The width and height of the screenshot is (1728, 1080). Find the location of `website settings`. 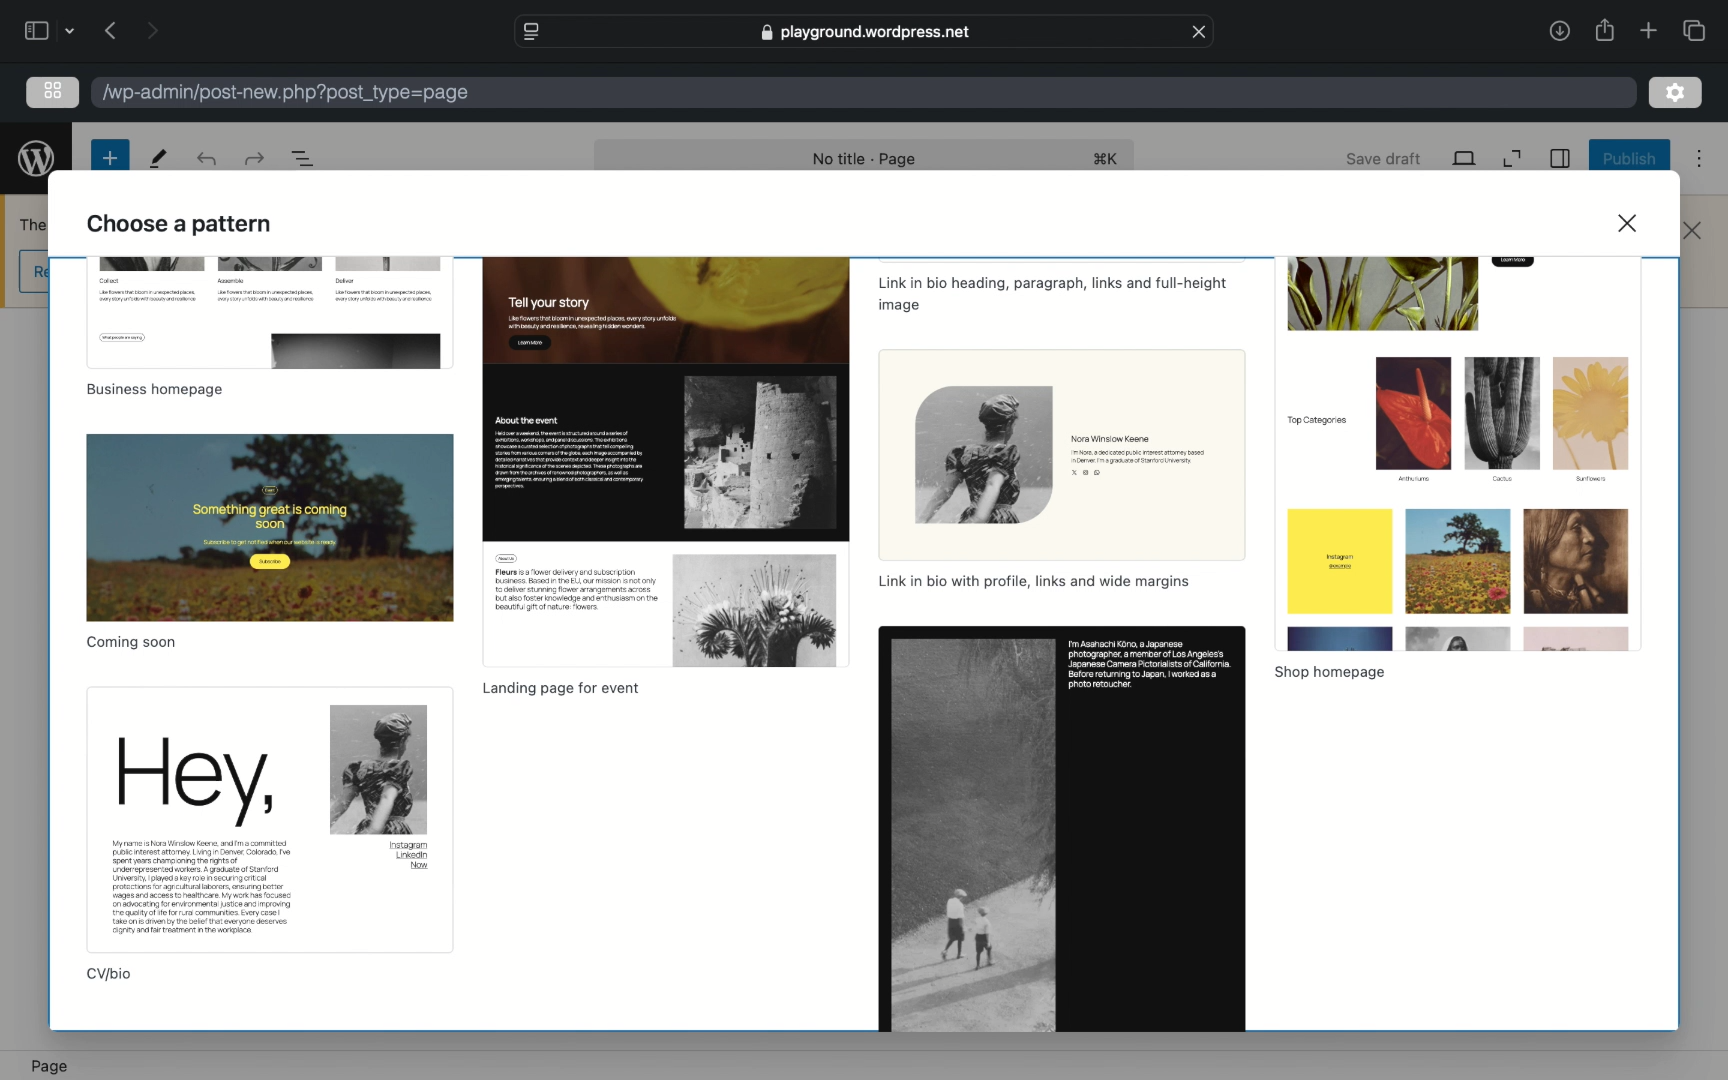

website settings is located at coordinates (531, 32).